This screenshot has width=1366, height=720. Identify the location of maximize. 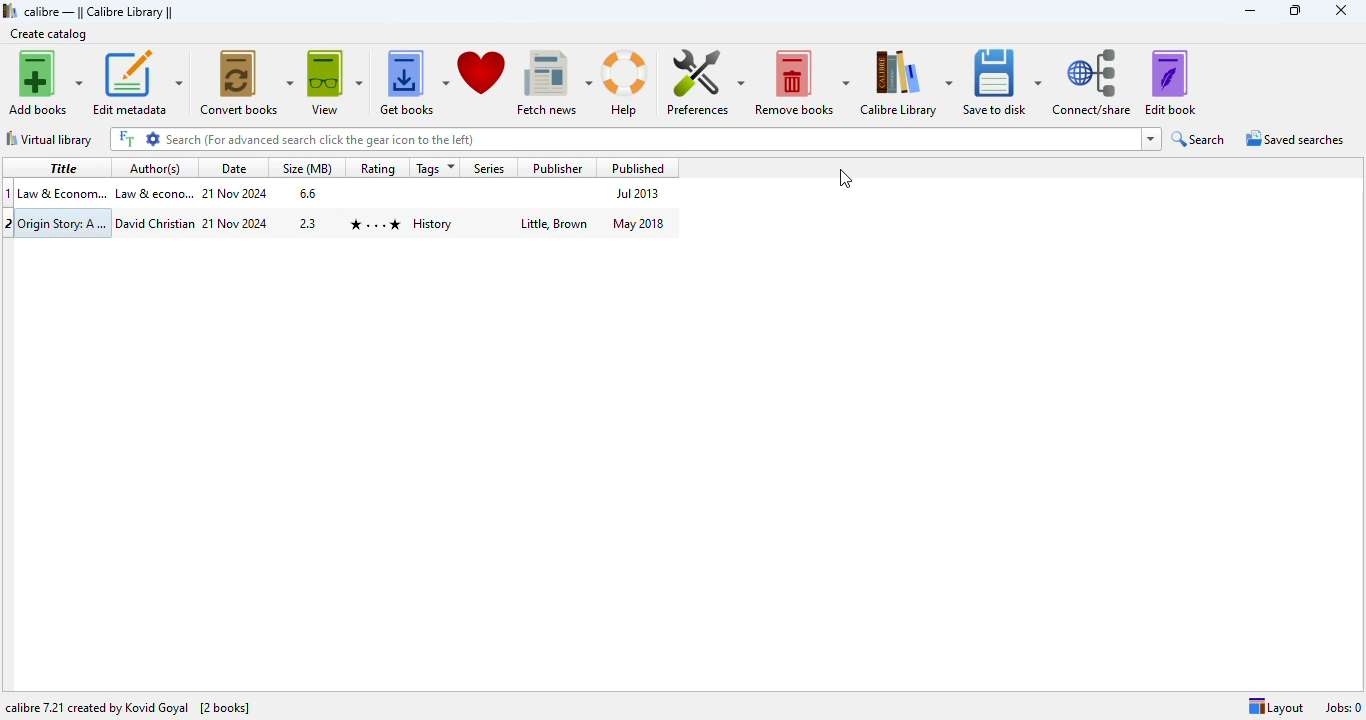
(1296, 10).